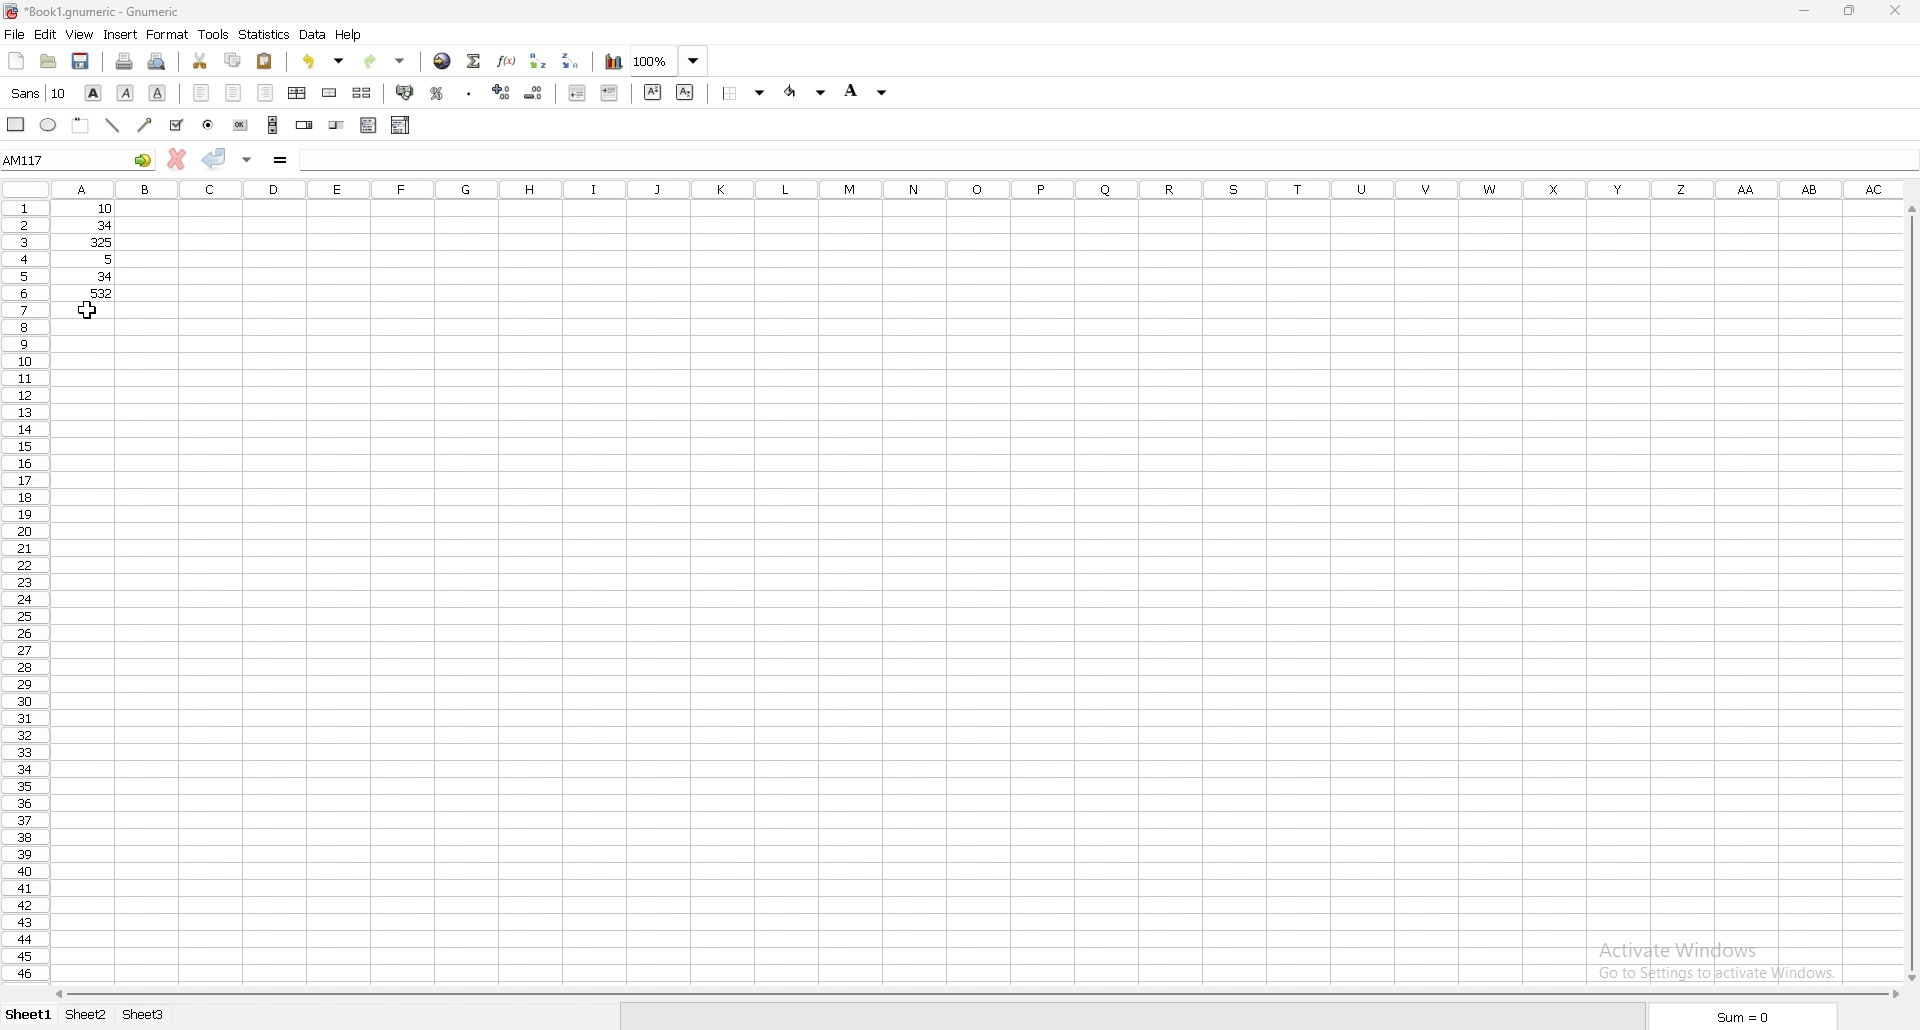 This screenshot has height=1030, width=1920. Describe the element at coordinates (157, 92) in the screenshot. I see `underline` at that location.